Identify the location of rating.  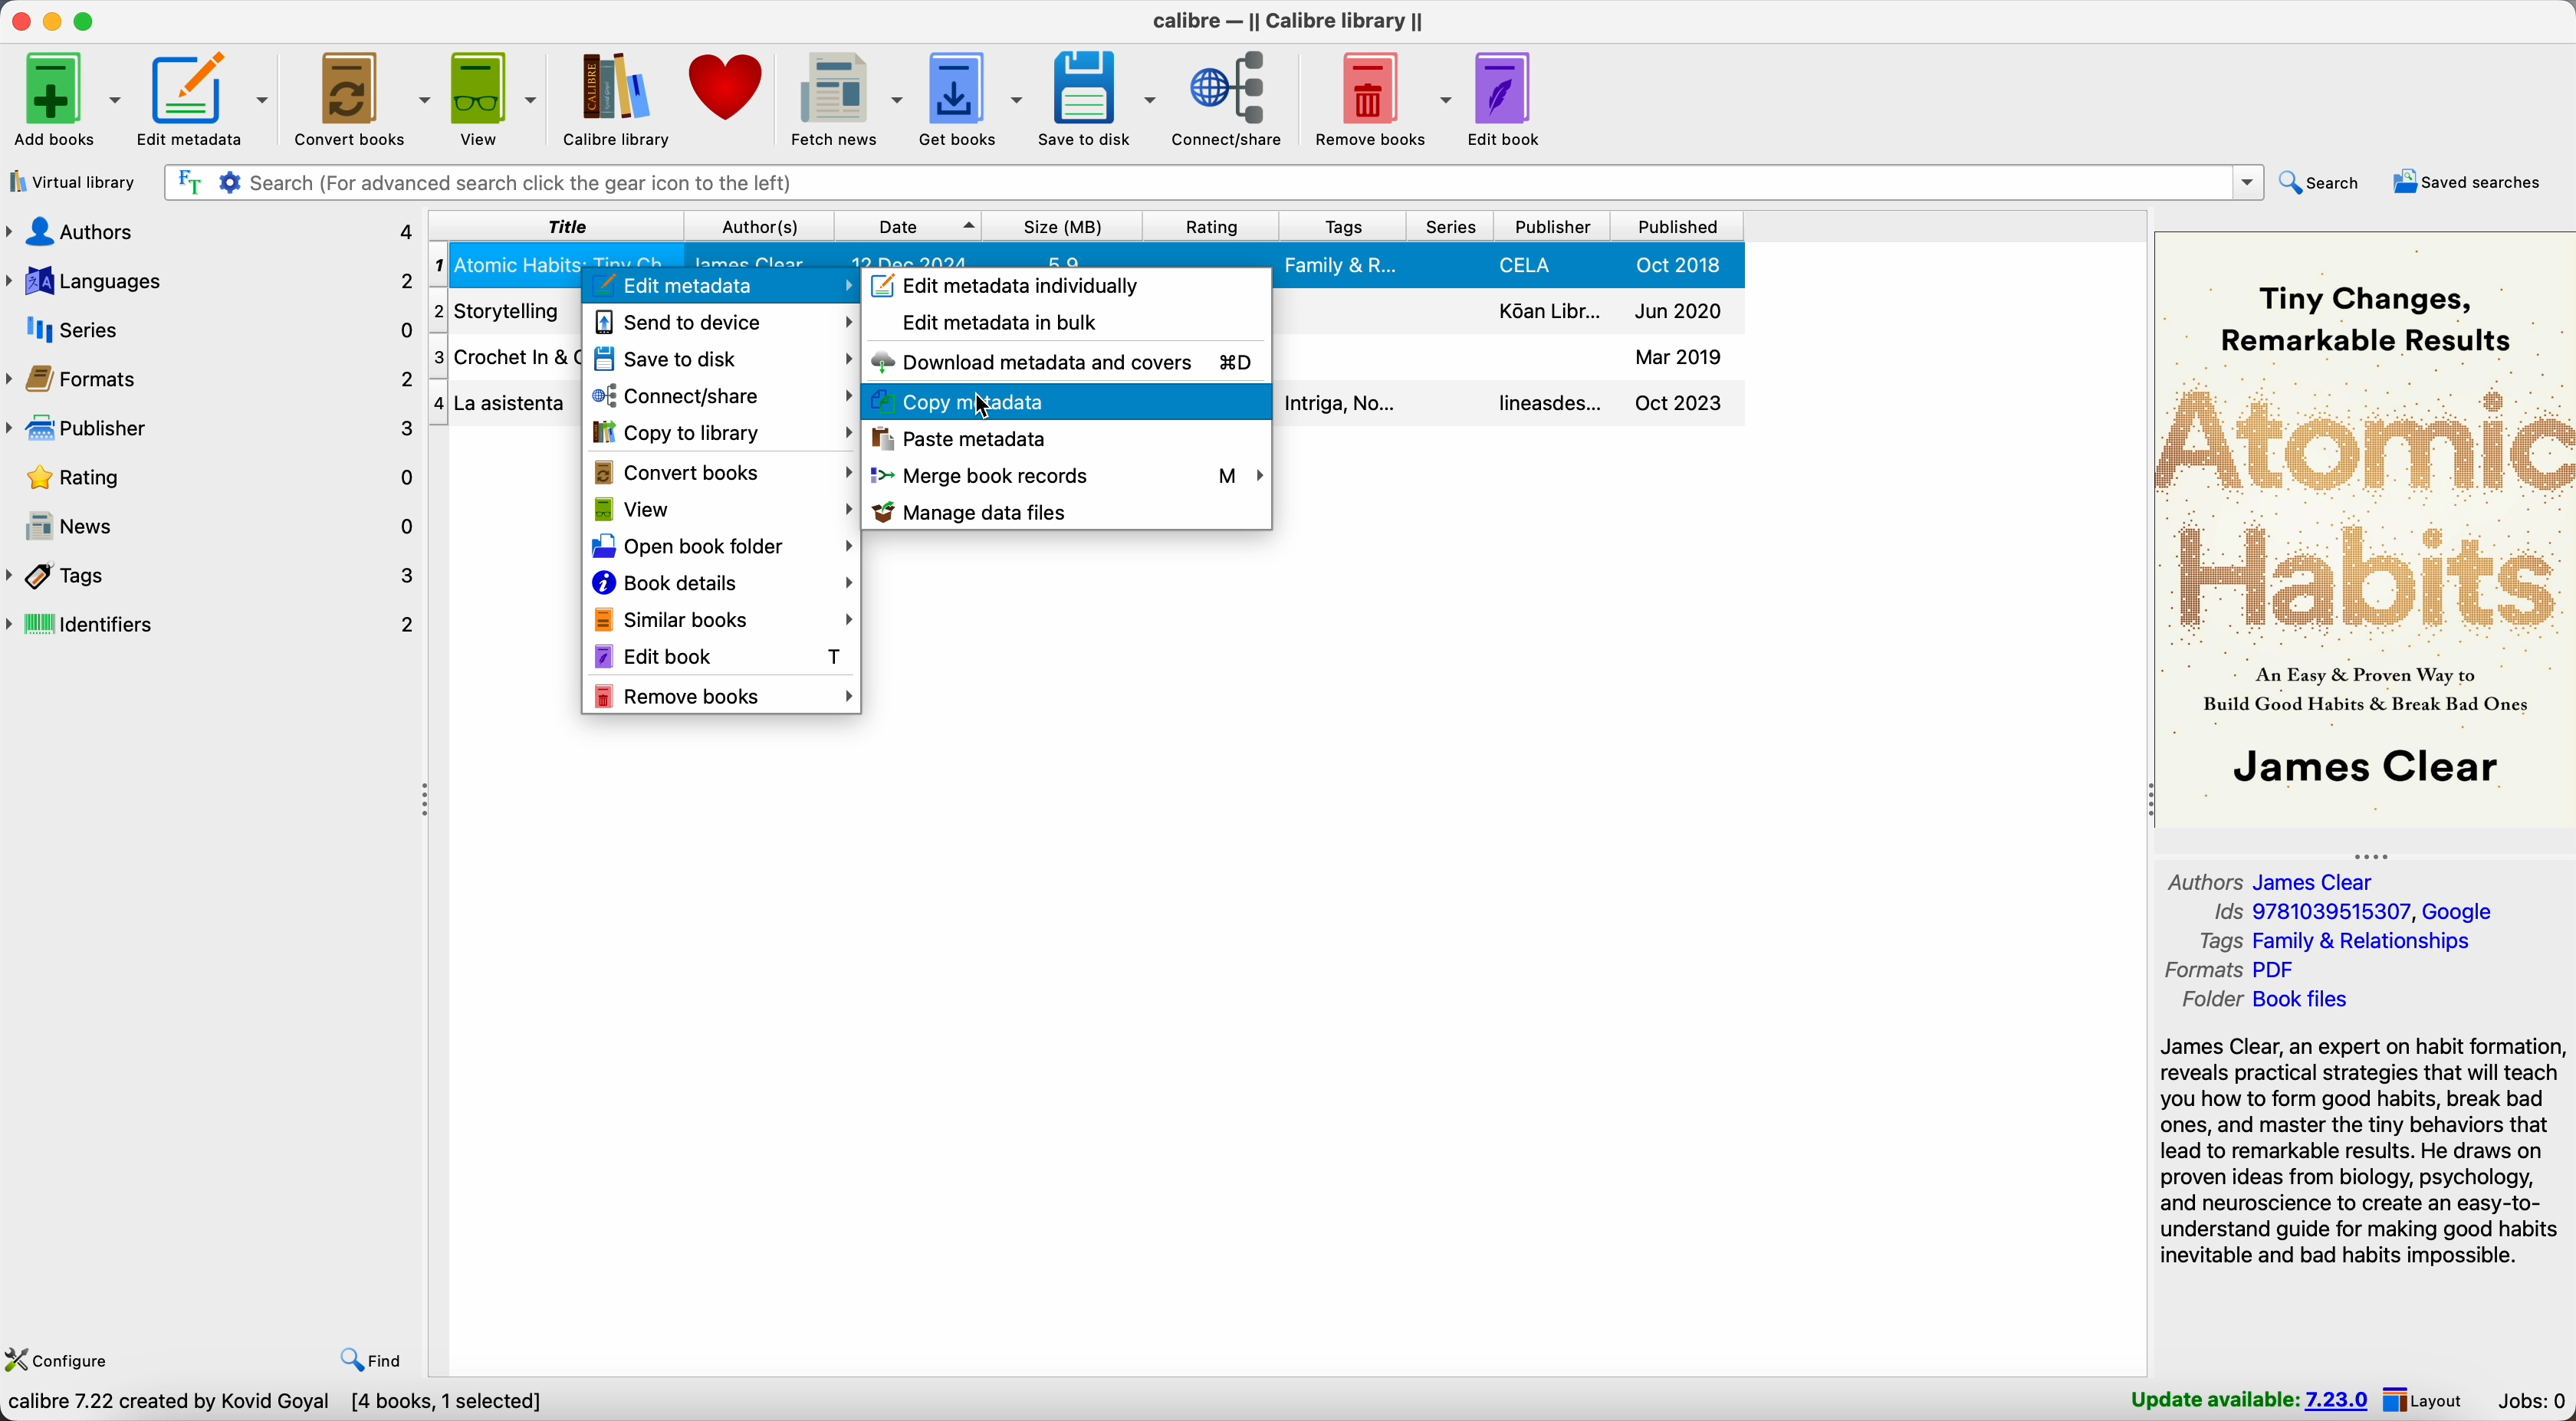
(211, 479).